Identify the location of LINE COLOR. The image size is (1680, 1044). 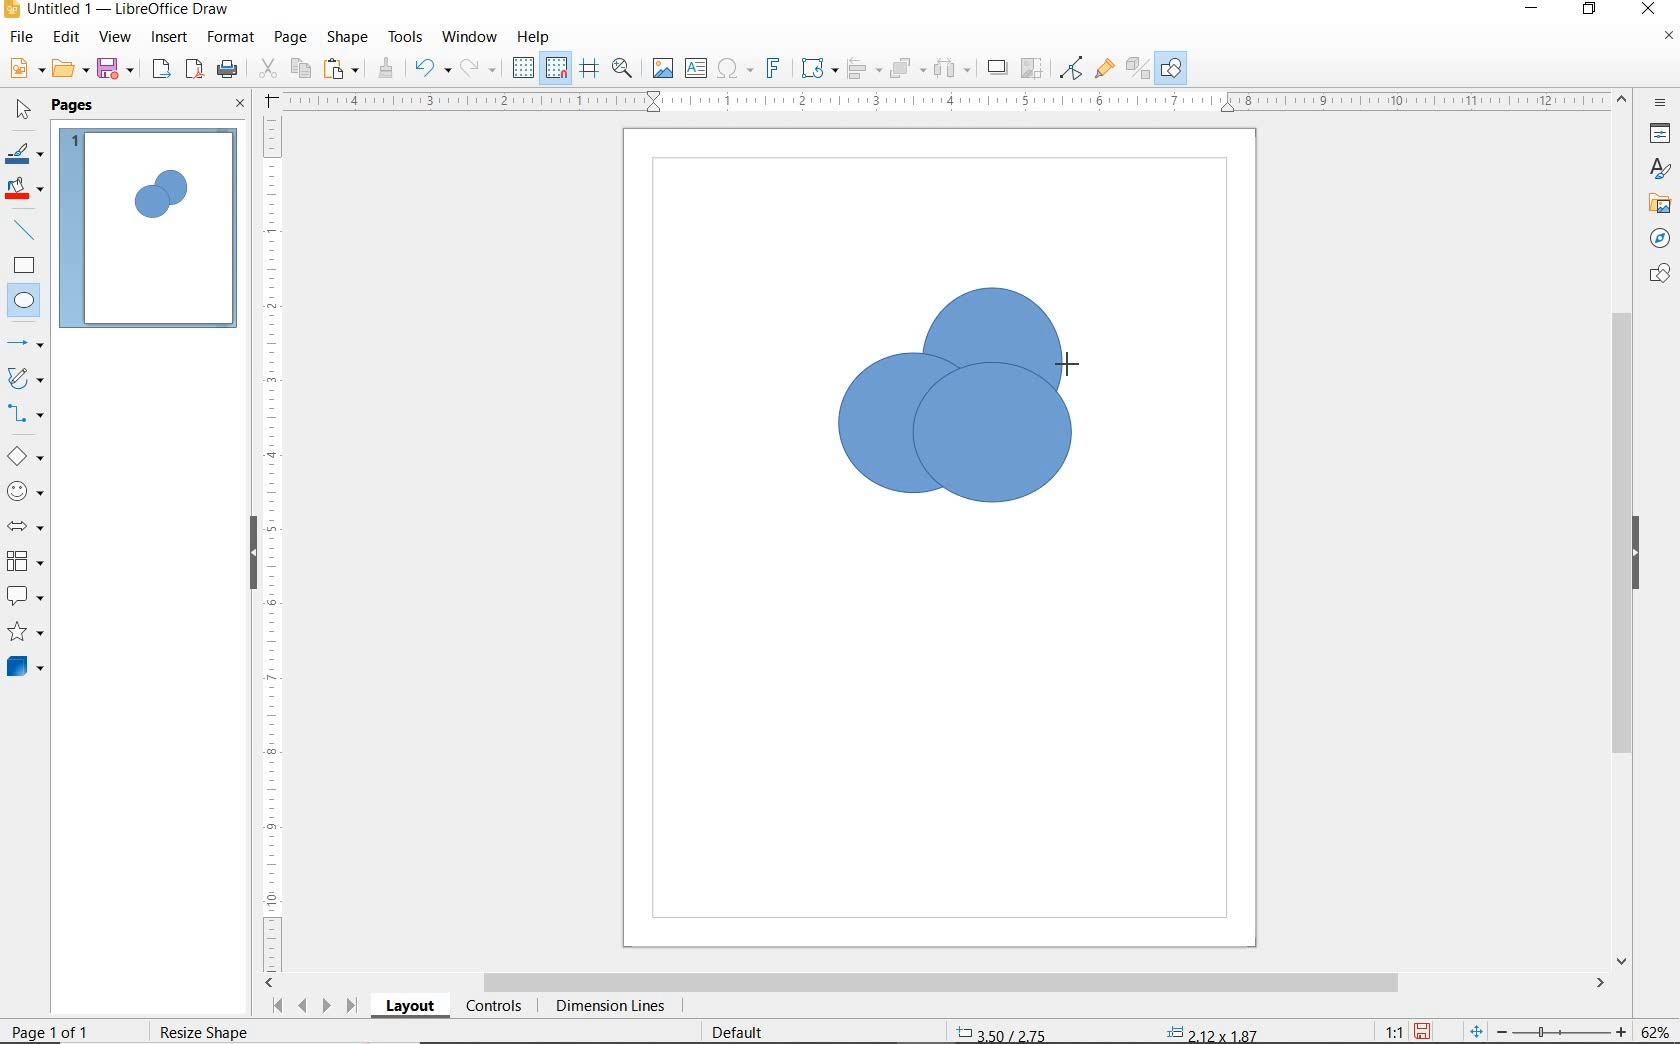
(24, 153).